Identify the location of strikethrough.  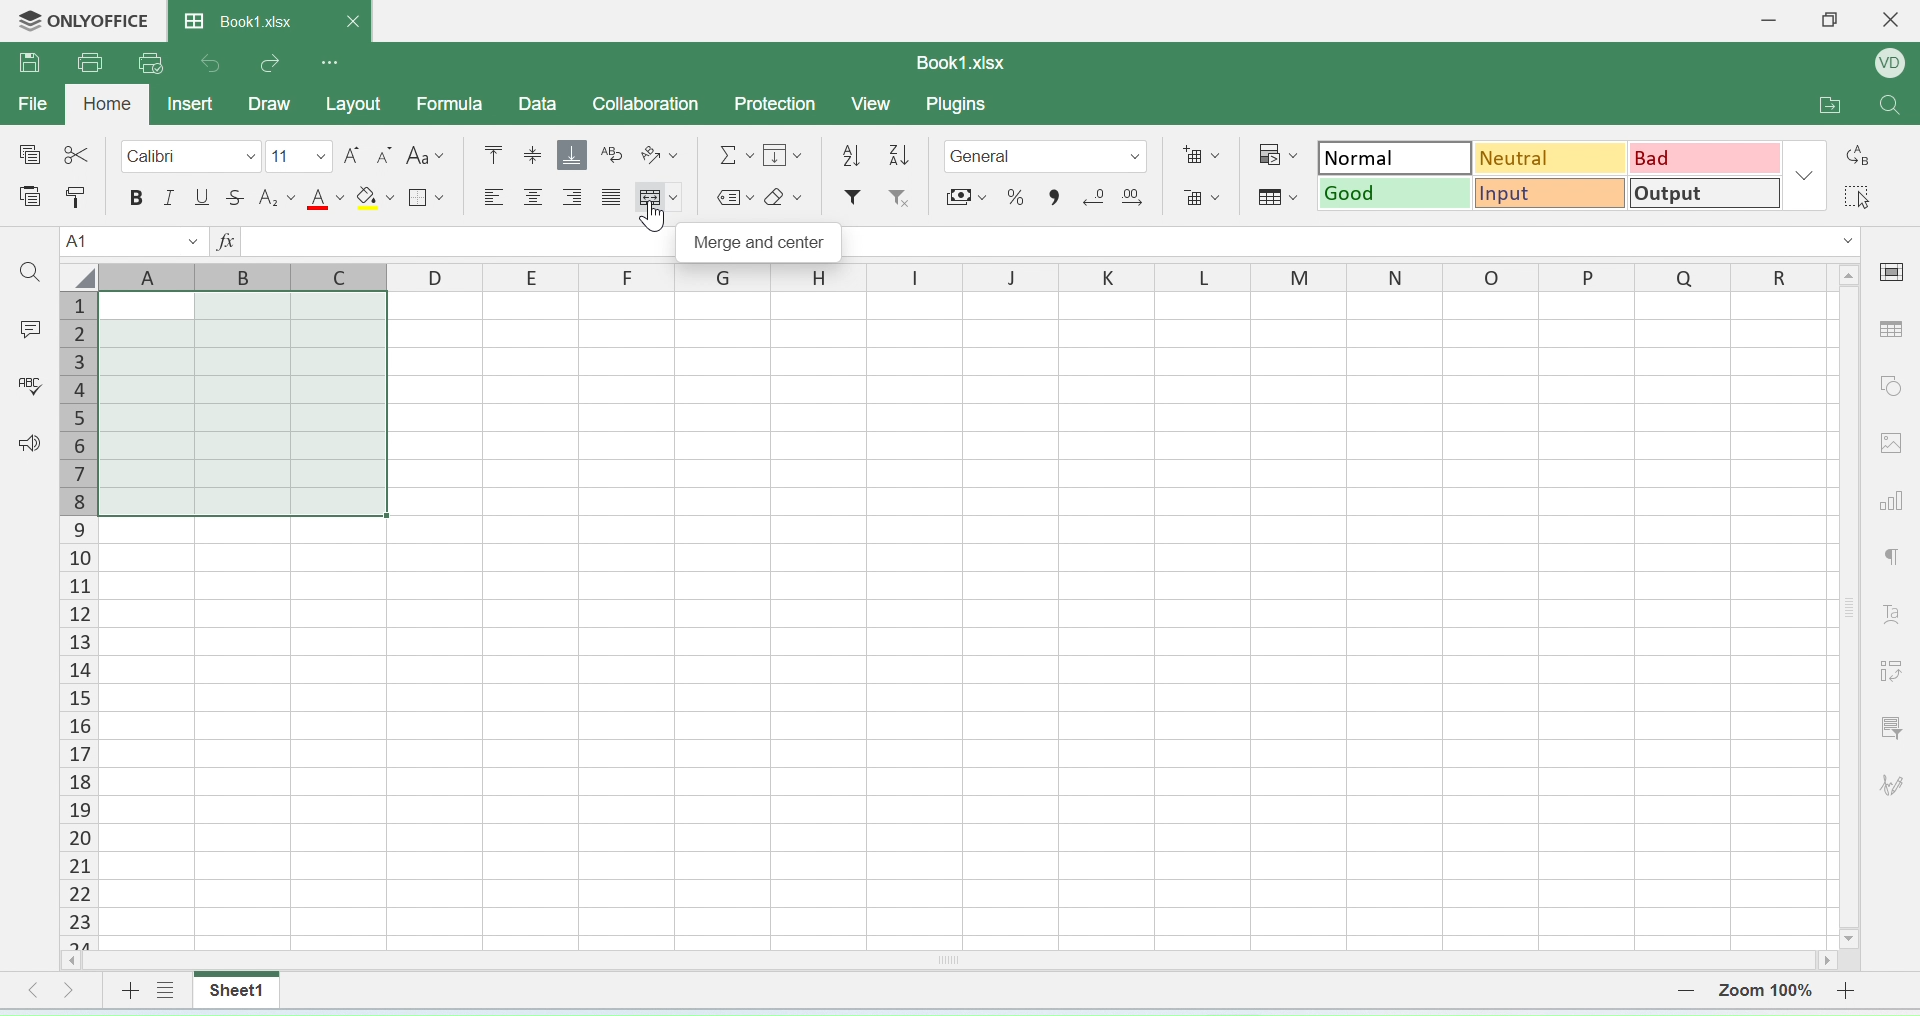
(235, 196).